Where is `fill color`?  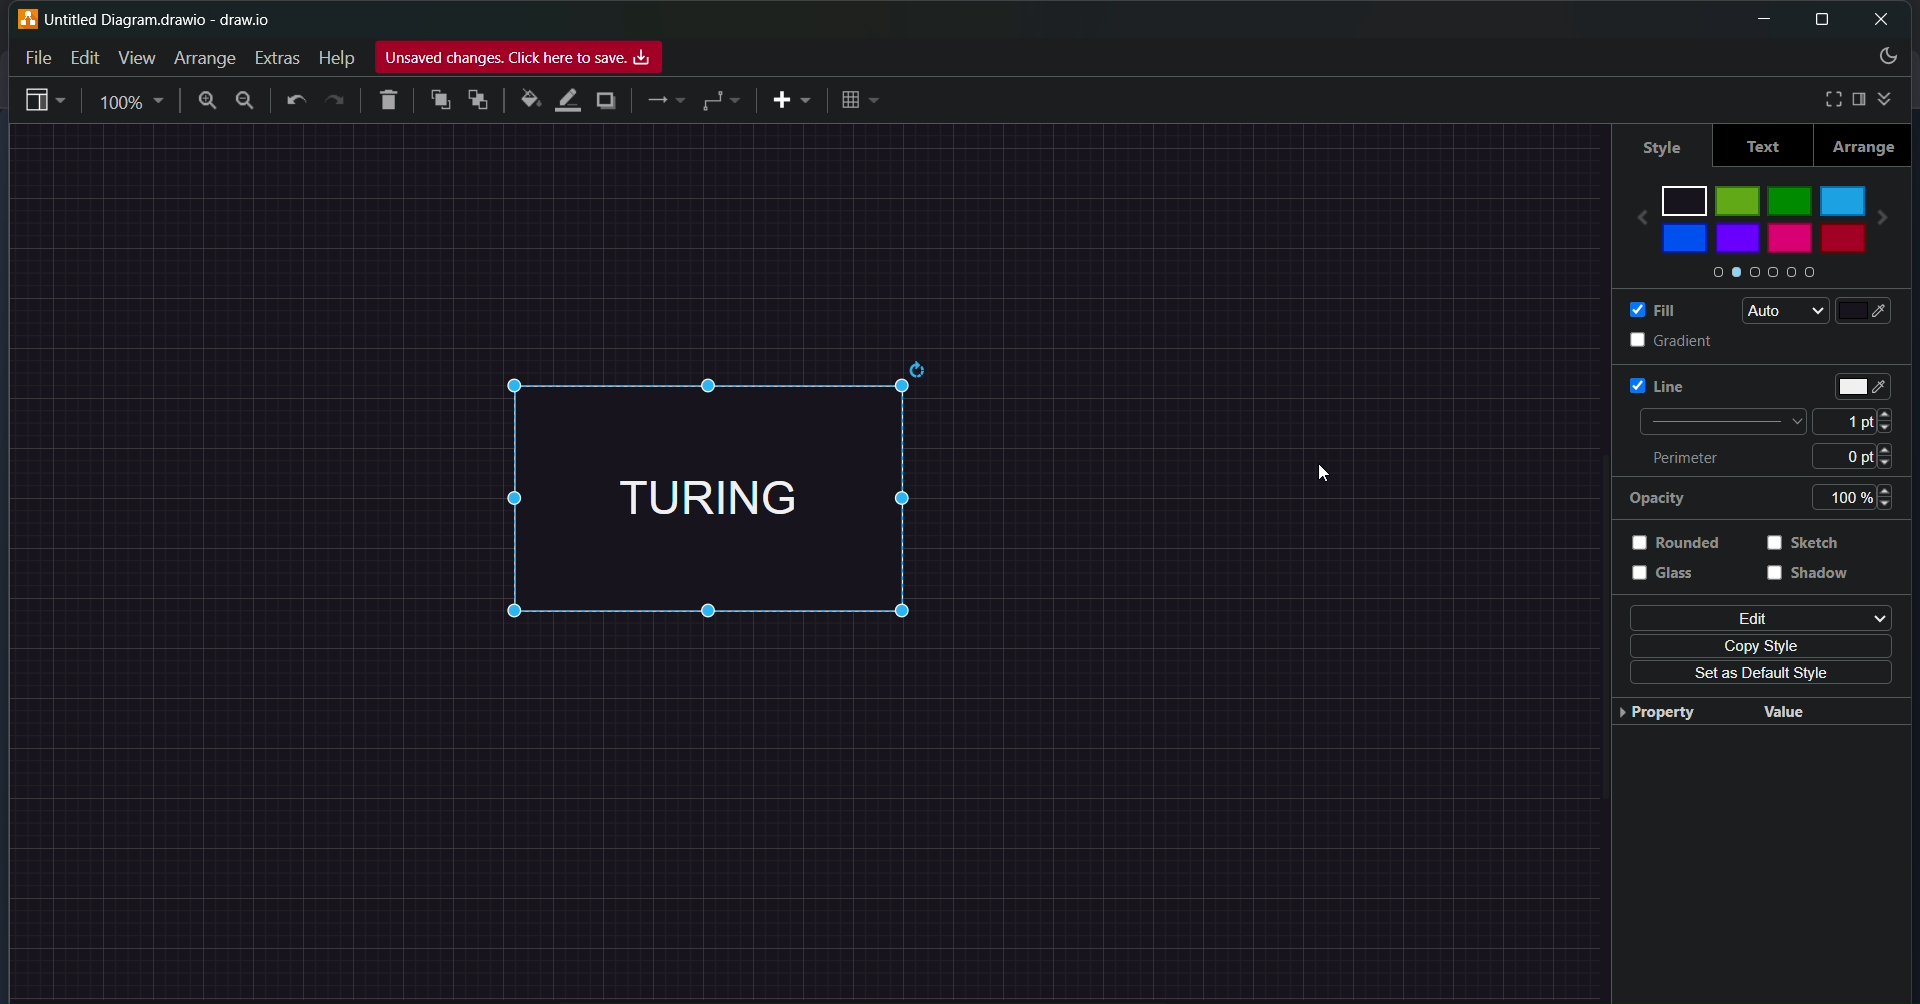
fill color is located at coordinates (527, 100).